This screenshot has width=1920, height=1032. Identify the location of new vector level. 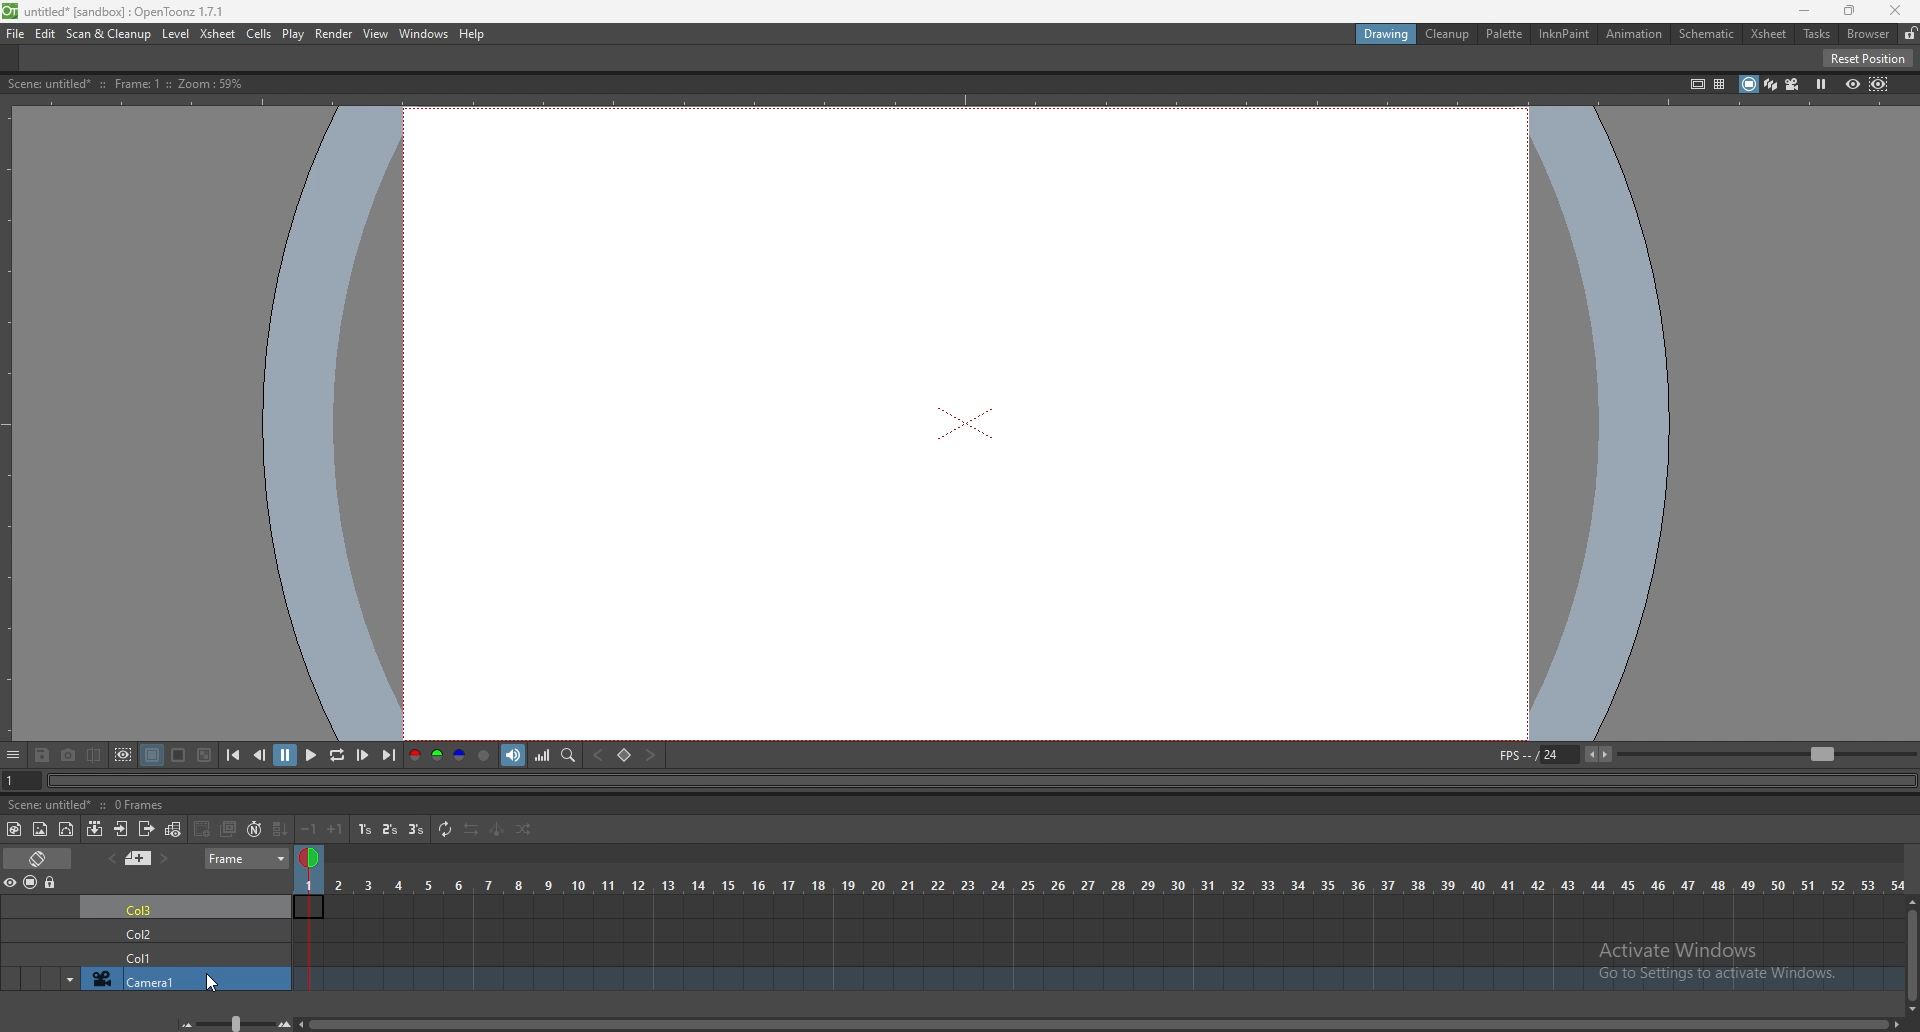
(68, 829).